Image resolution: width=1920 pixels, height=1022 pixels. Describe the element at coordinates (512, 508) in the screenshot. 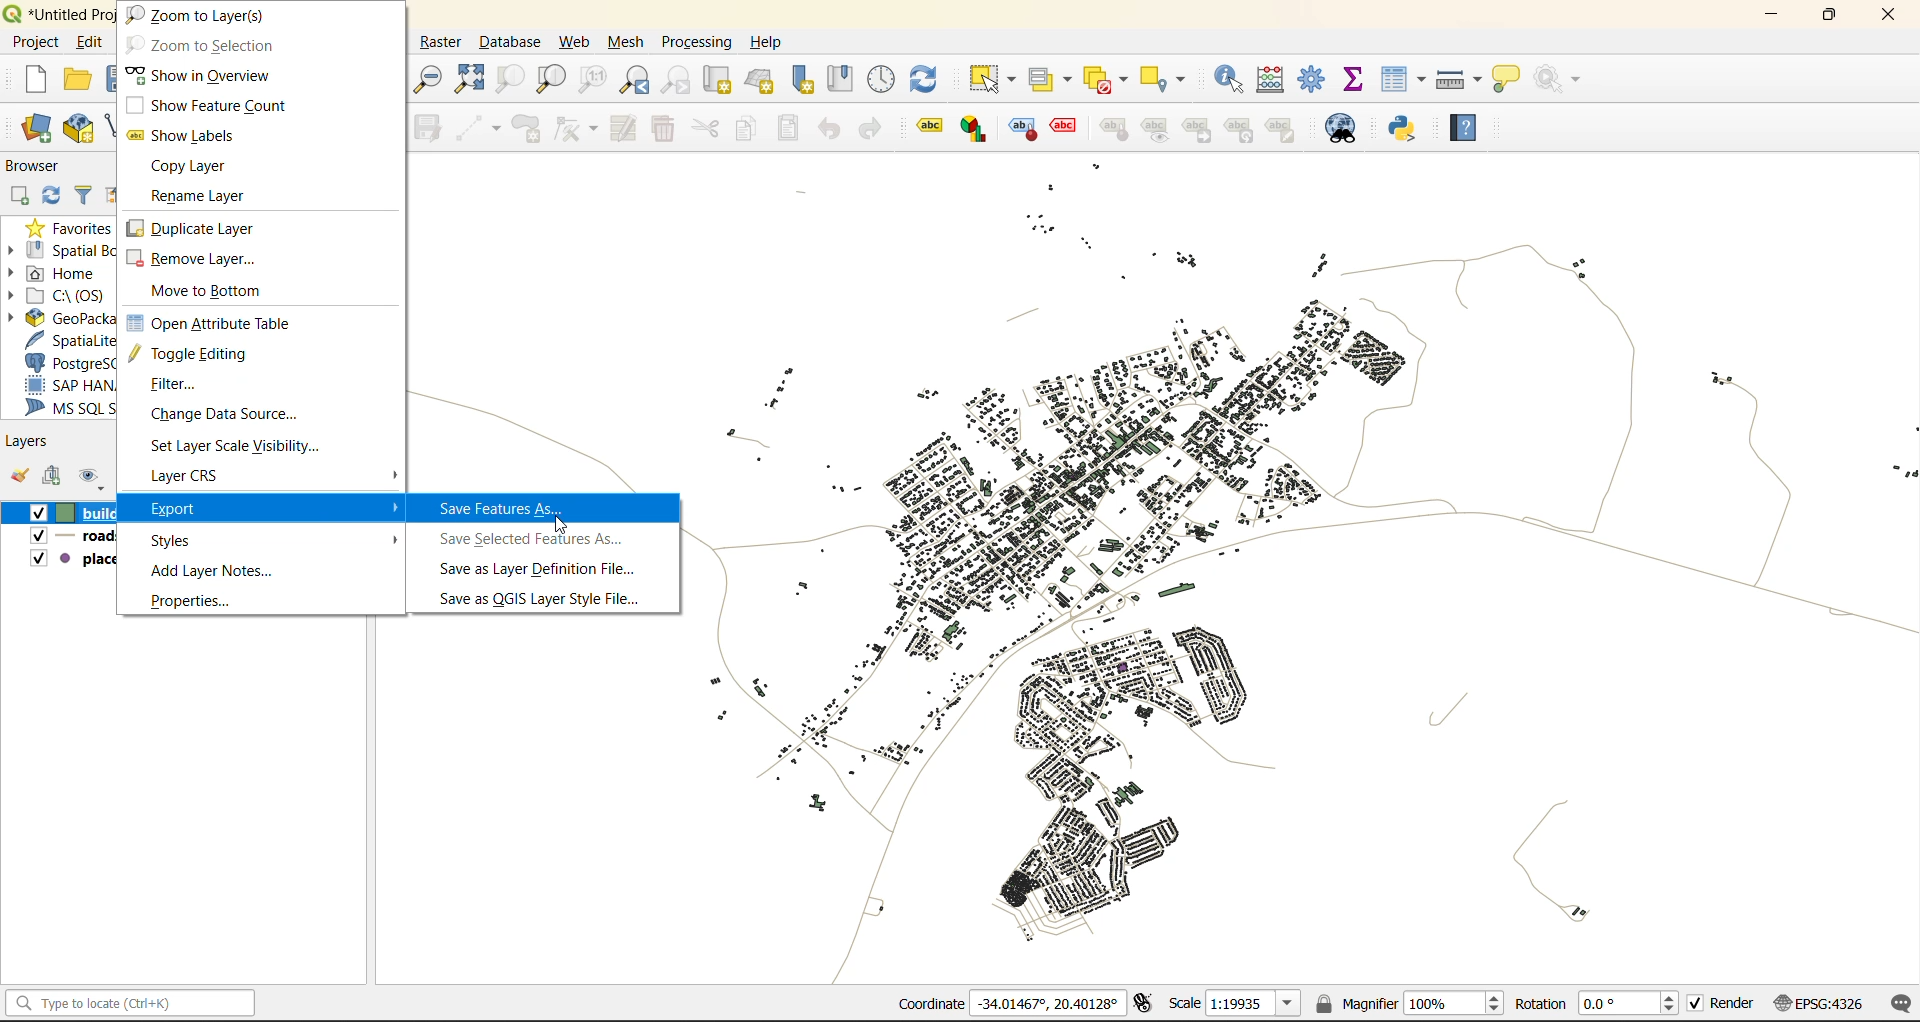

I see `save features as` at that location.